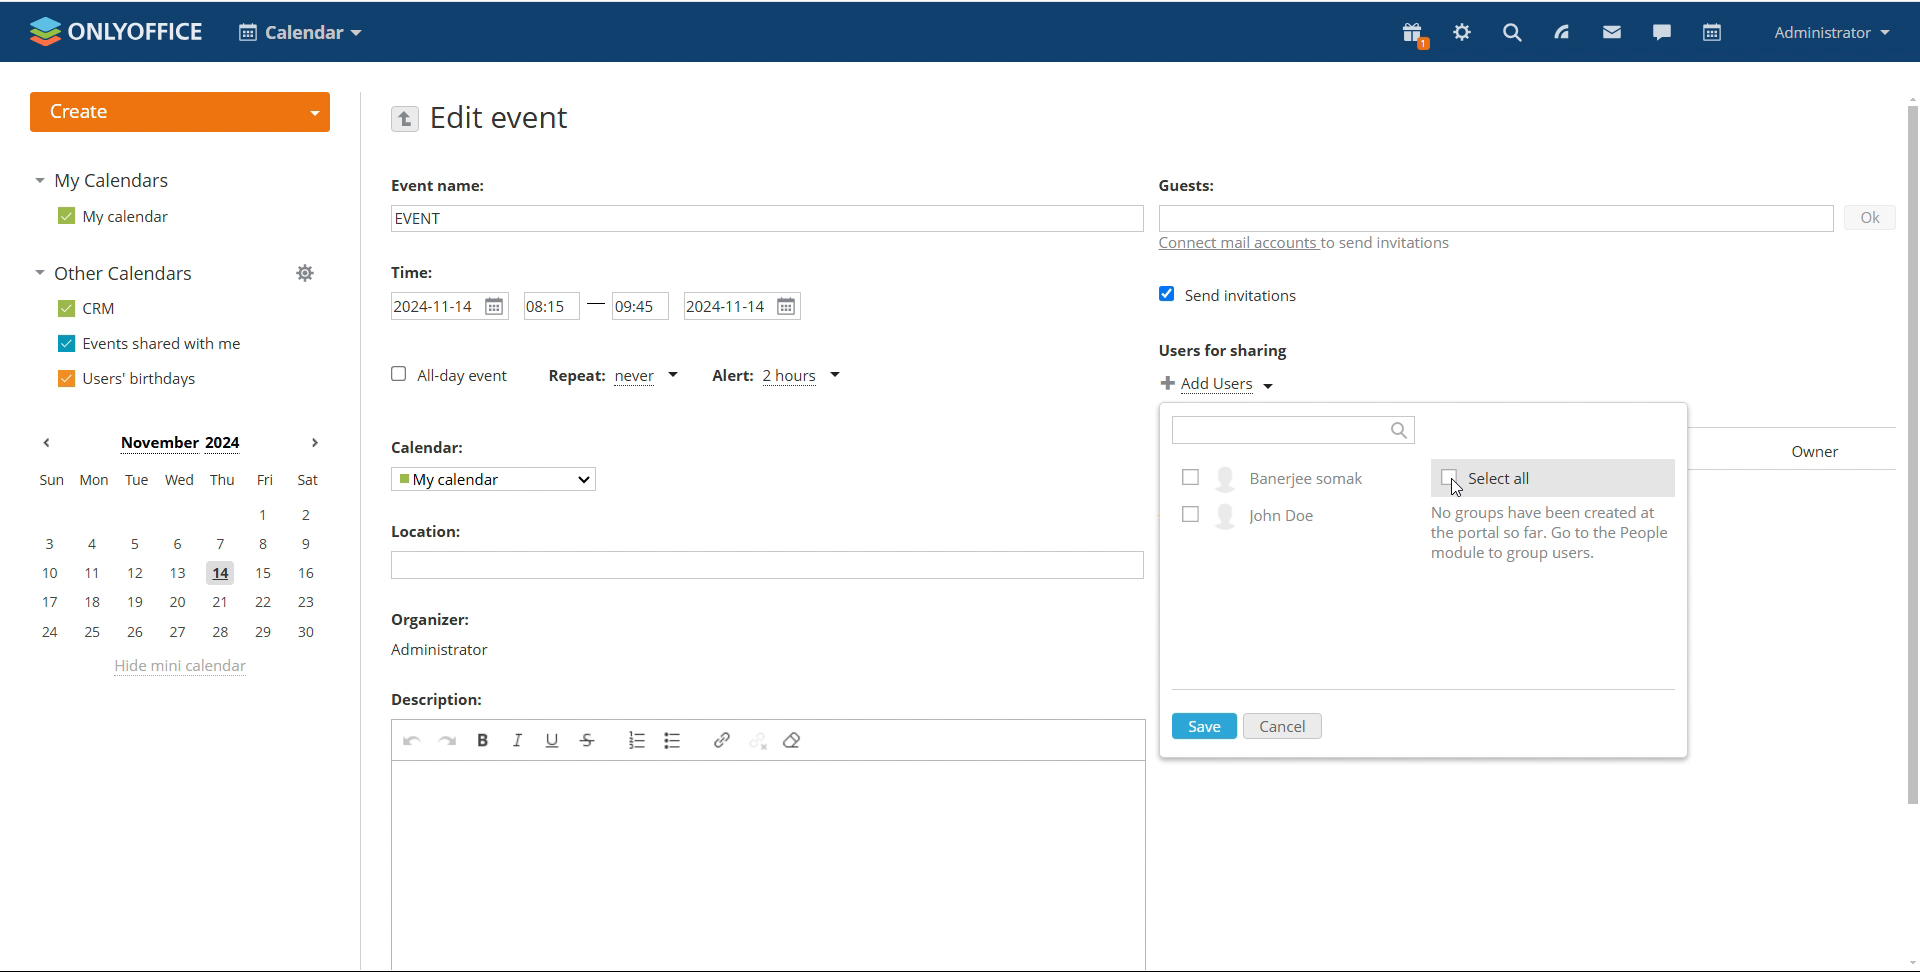  Describe the element at coordinates (1870, 217) in the screenshot. I see `ok` at that location.